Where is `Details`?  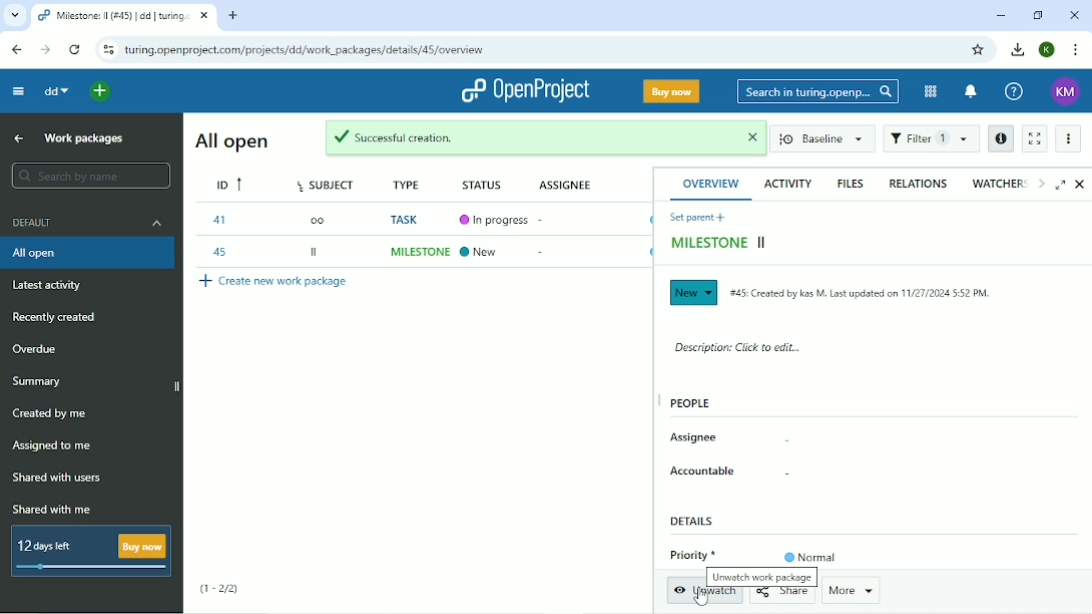 Details is located at coordinates (694, 519).